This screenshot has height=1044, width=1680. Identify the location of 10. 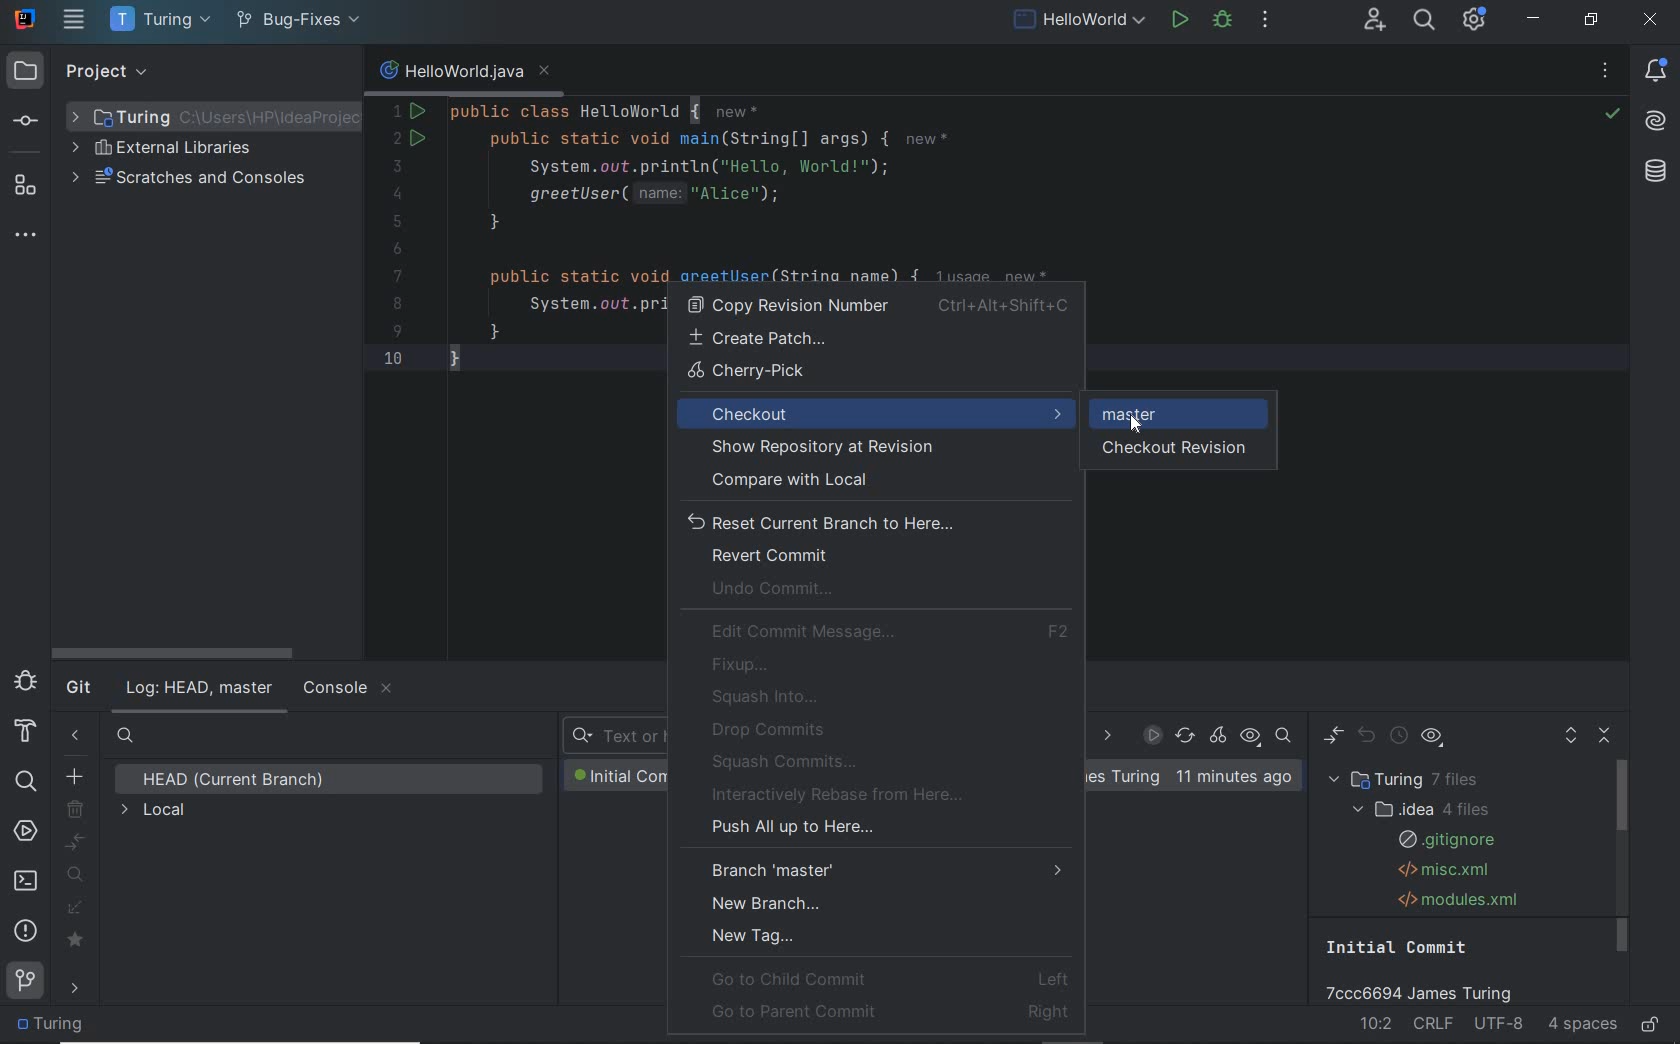
(393, 357).